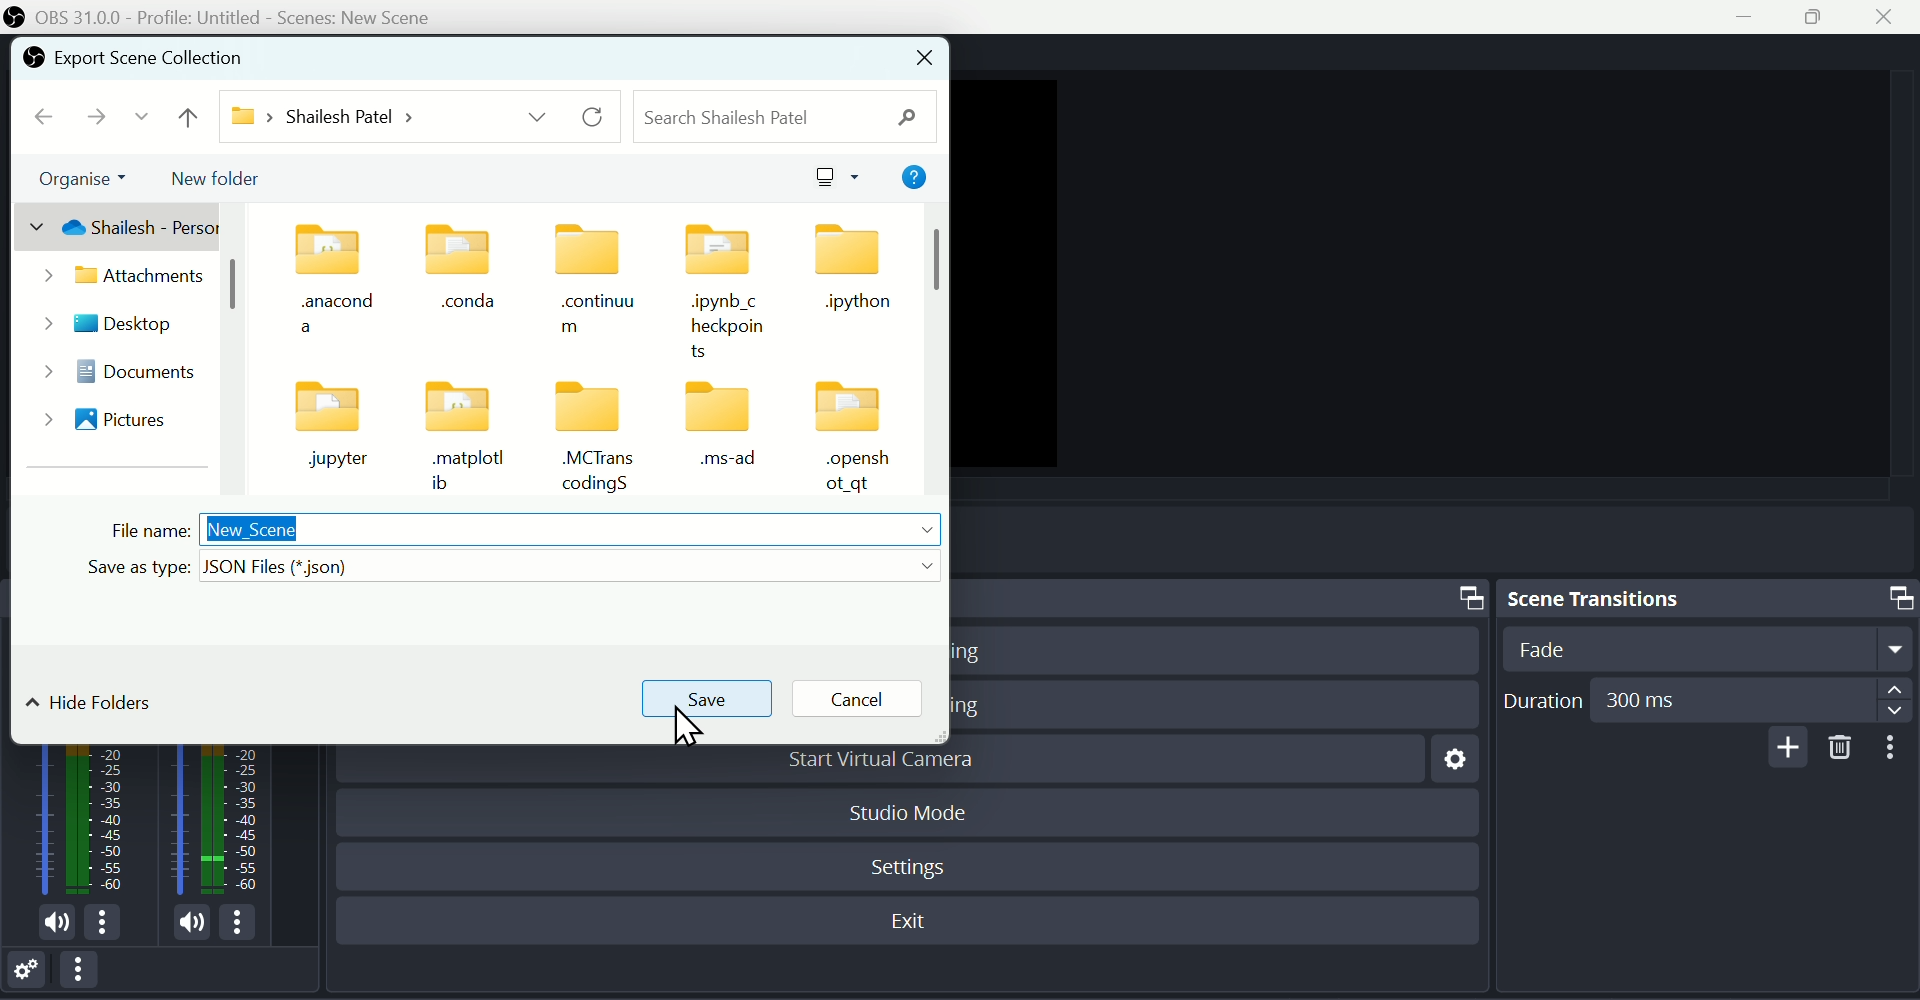 The width and height of the screenshot is (1920, 1000). Describe the element at coordinates (1449, 765) in the screenshot. I see `Settings` at that location.